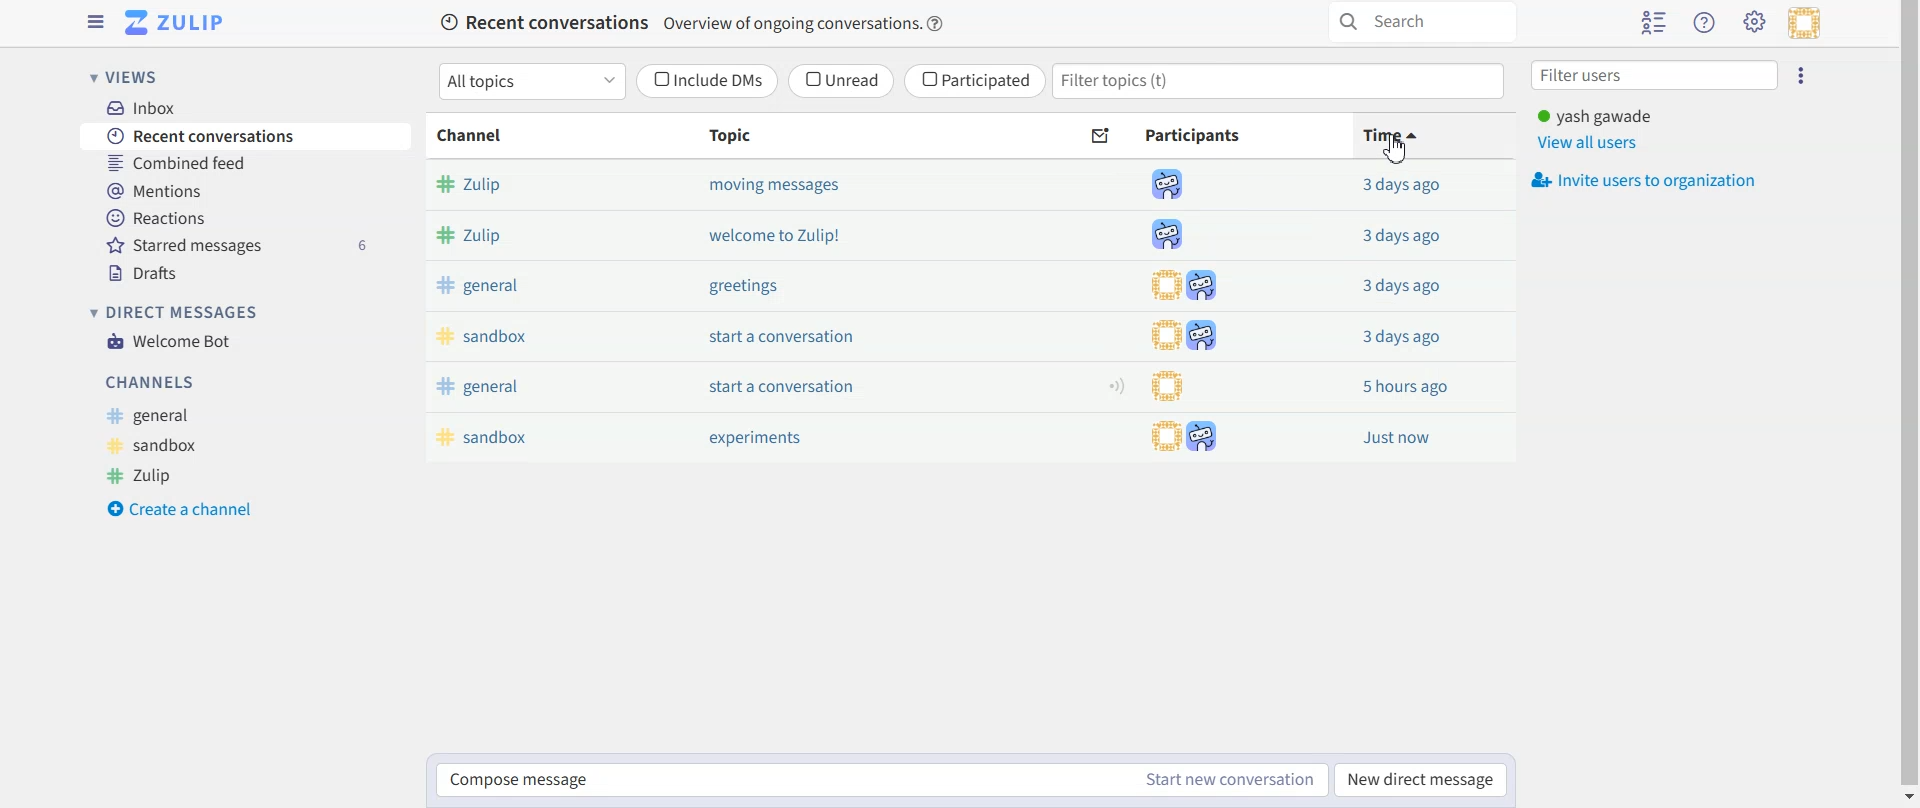  Describe the element at coordinates (1171, 233) in the screenshot. I see `participants` at that location.